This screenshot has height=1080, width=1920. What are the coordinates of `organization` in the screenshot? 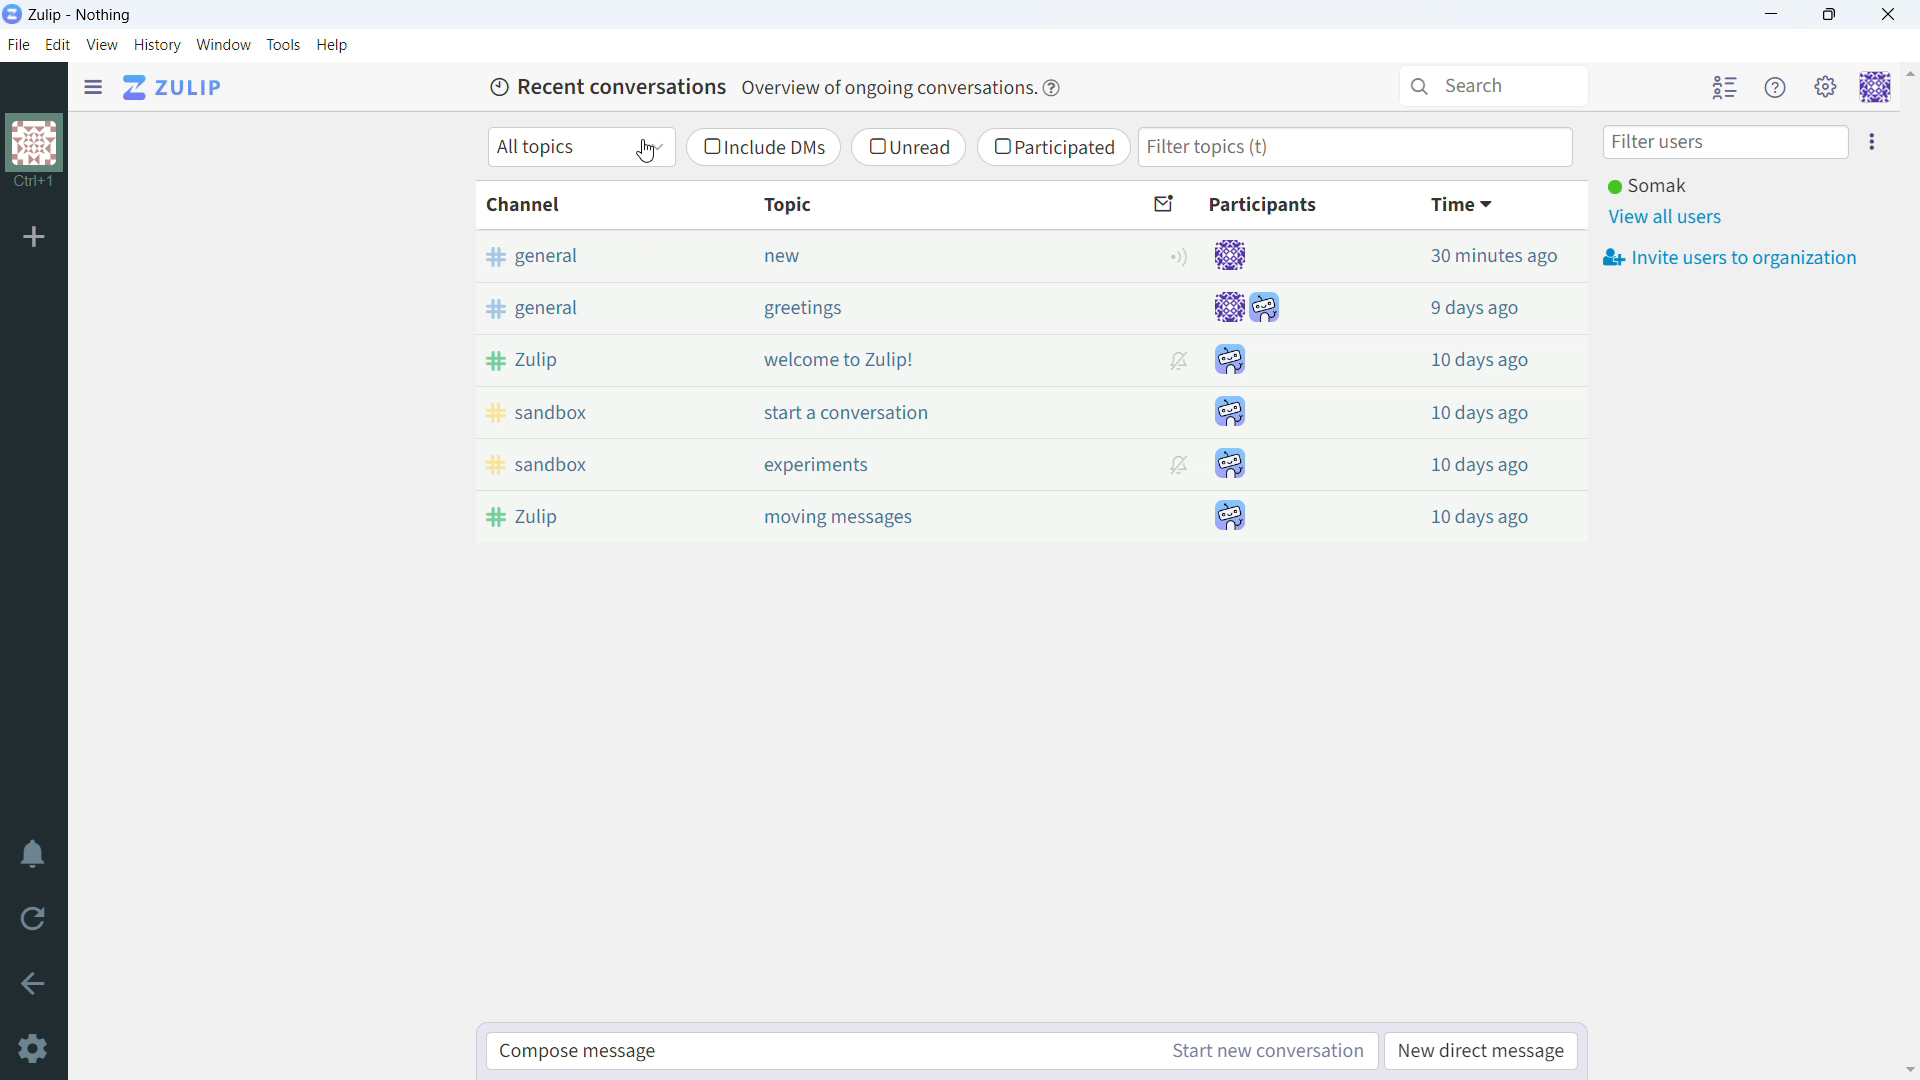 It's located at (34, 152).